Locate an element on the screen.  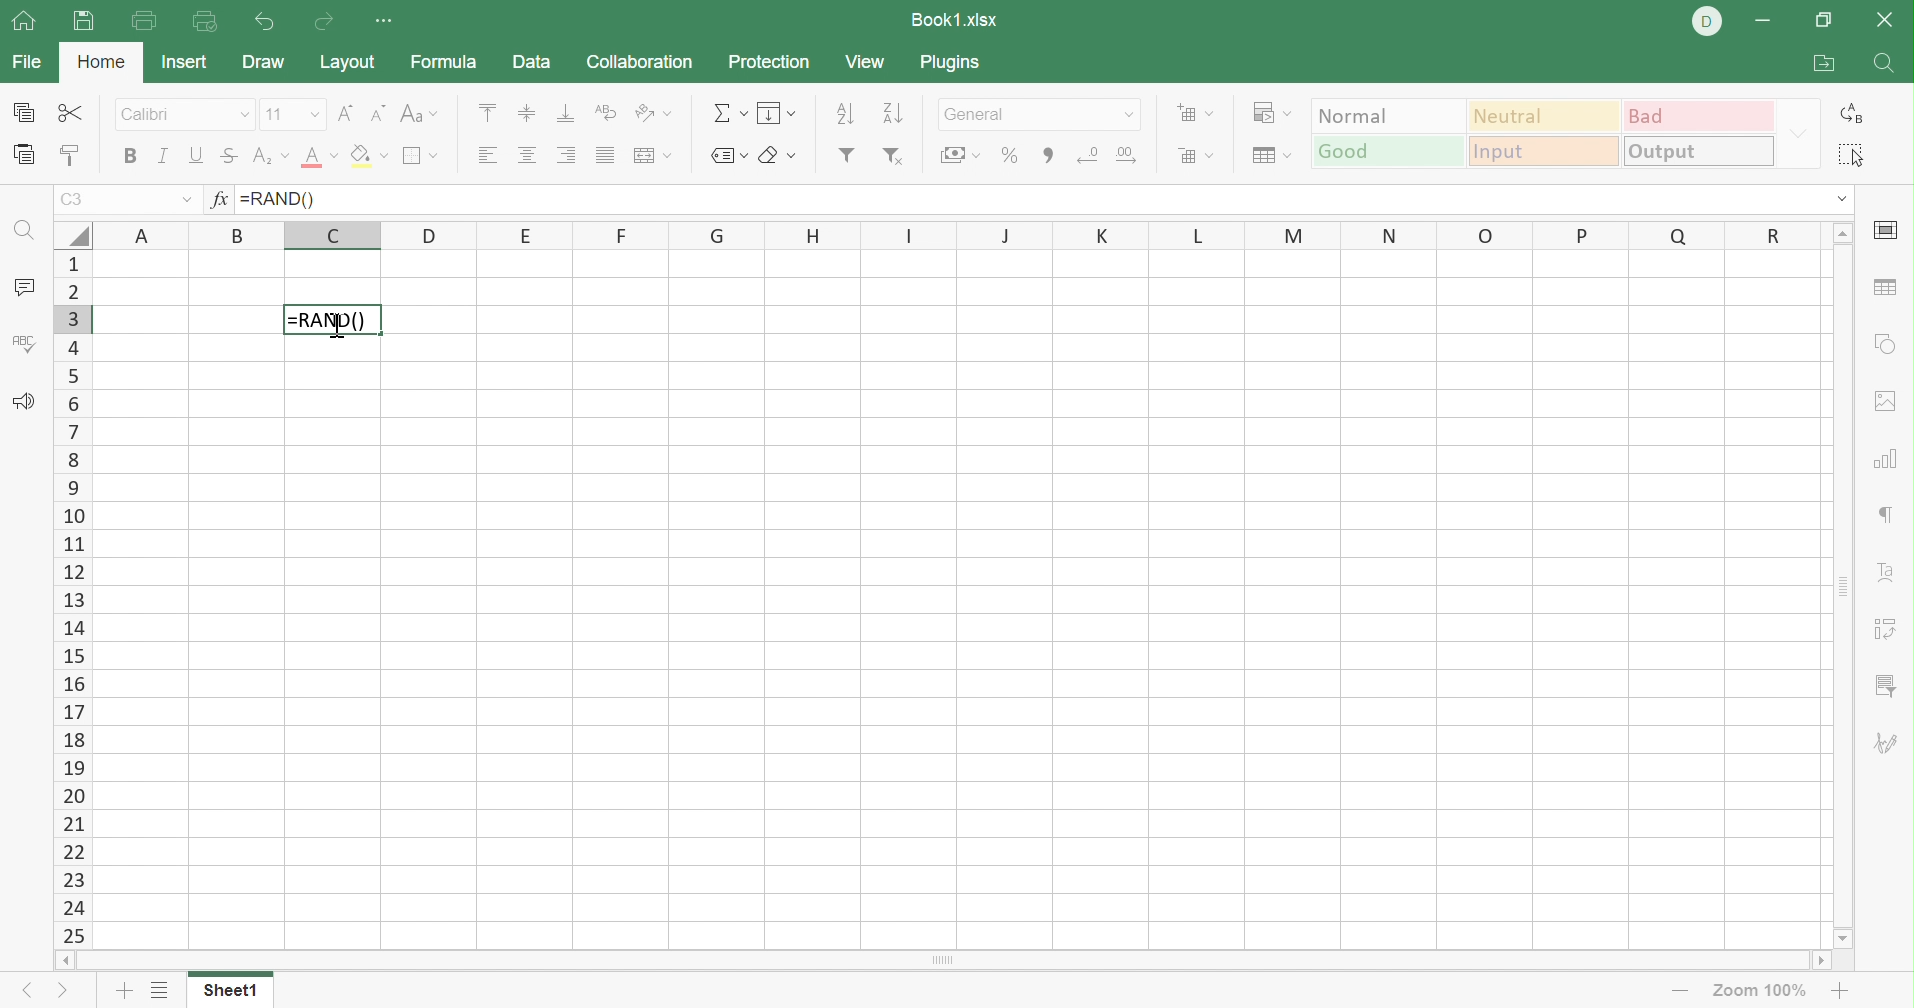
Paste is located at coordinates (26, 156).